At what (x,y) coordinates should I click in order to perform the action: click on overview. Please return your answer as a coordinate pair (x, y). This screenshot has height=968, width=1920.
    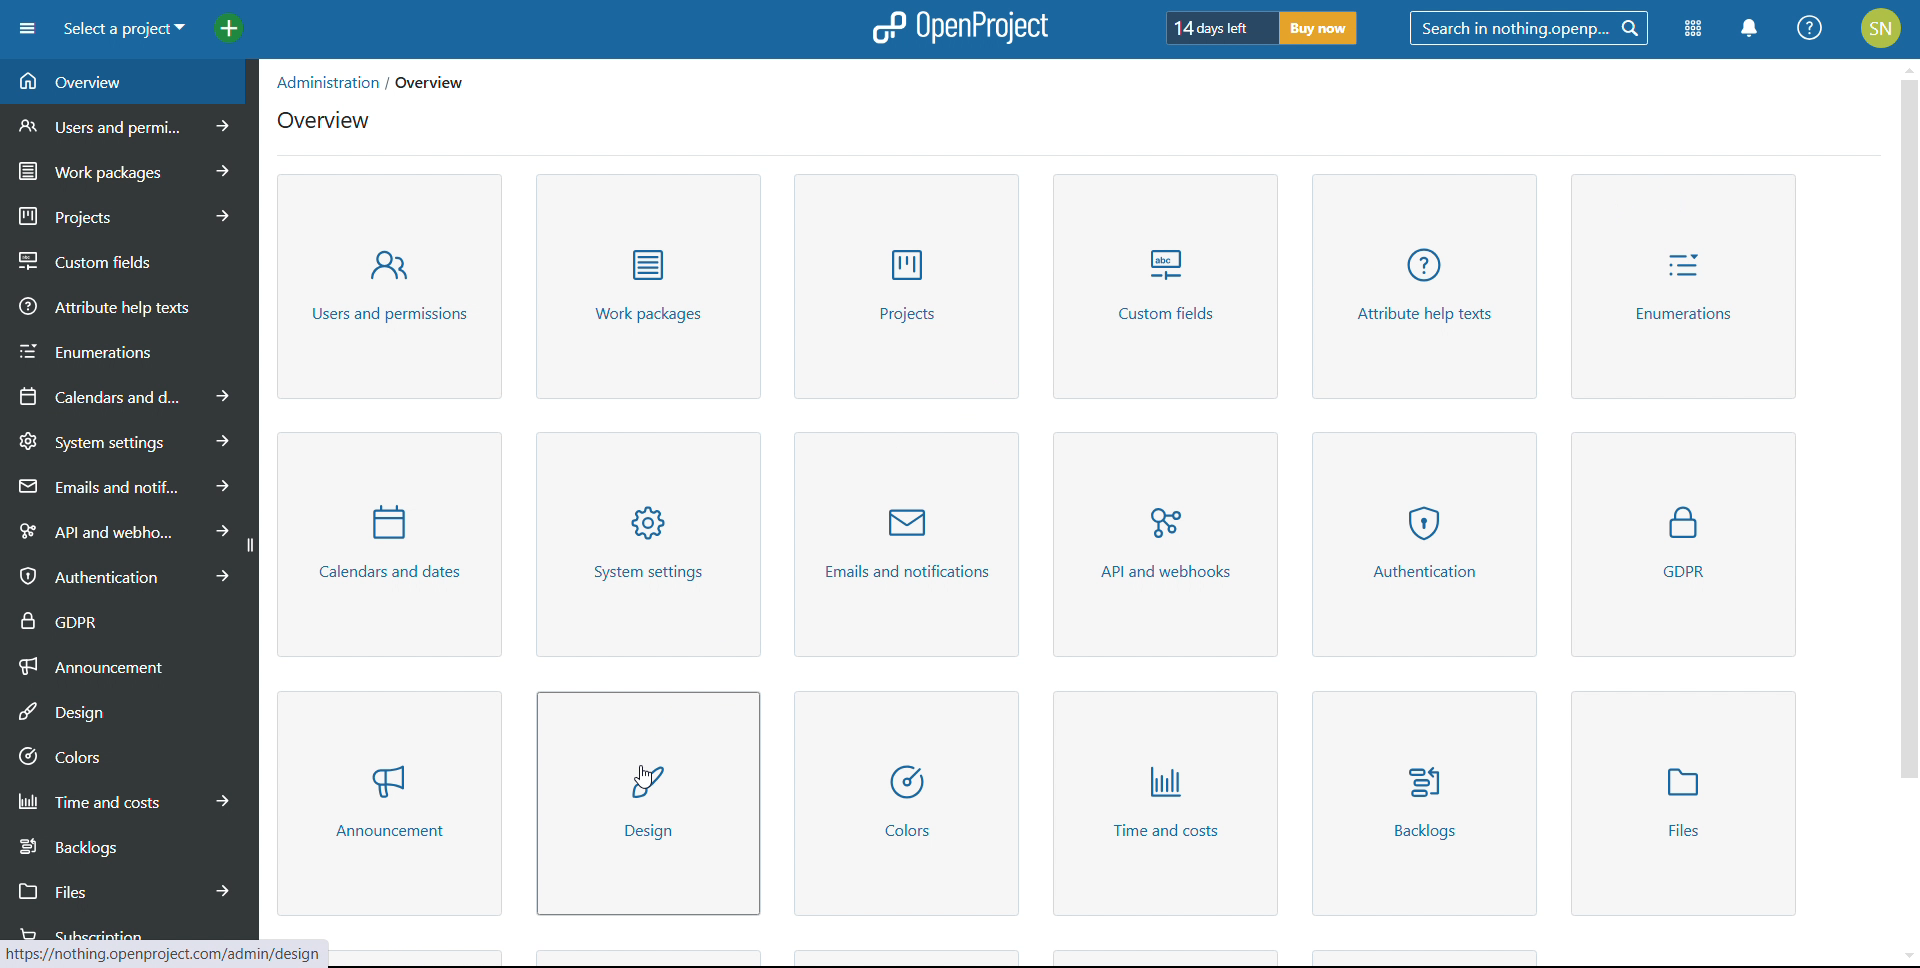
    Looking at the image, I should click on (324, 120).